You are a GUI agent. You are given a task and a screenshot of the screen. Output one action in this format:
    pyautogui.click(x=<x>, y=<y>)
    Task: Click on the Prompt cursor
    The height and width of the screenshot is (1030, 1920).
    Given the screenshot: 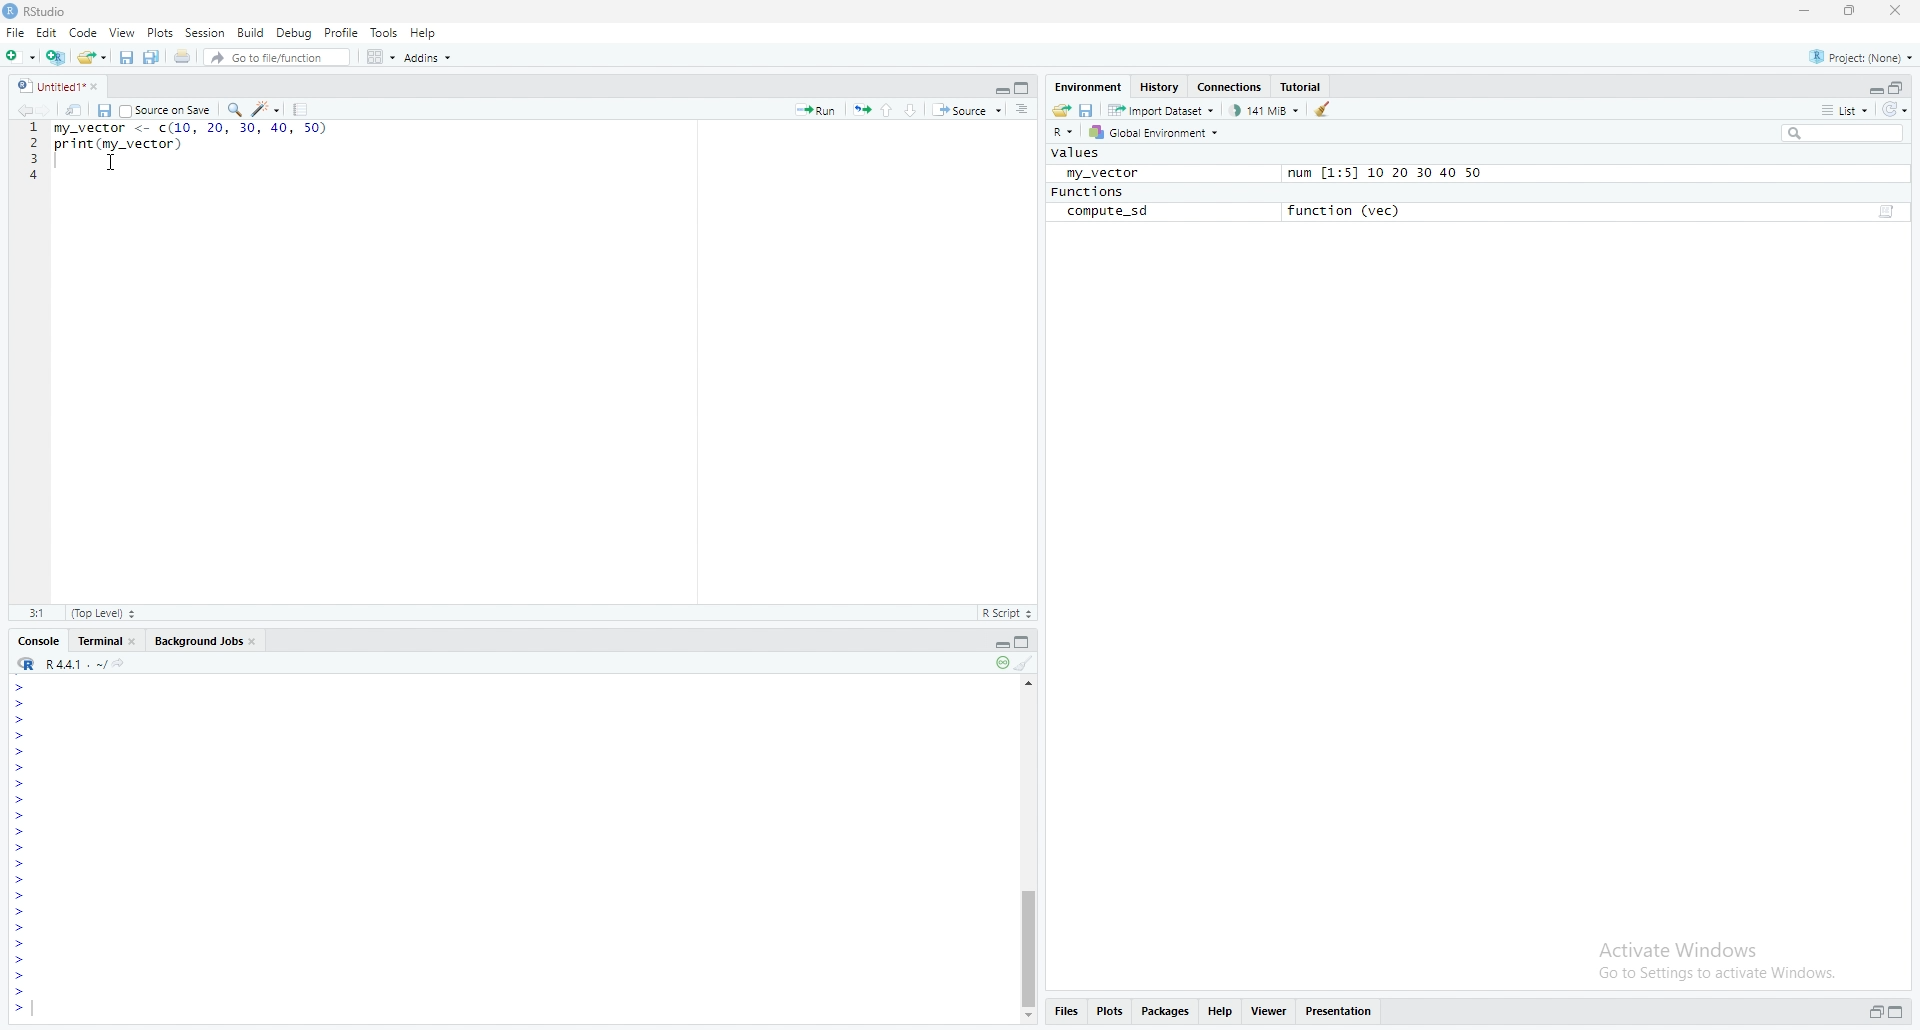 What is the action you would take?
    pyautogui.click(x=22, y=832)
    